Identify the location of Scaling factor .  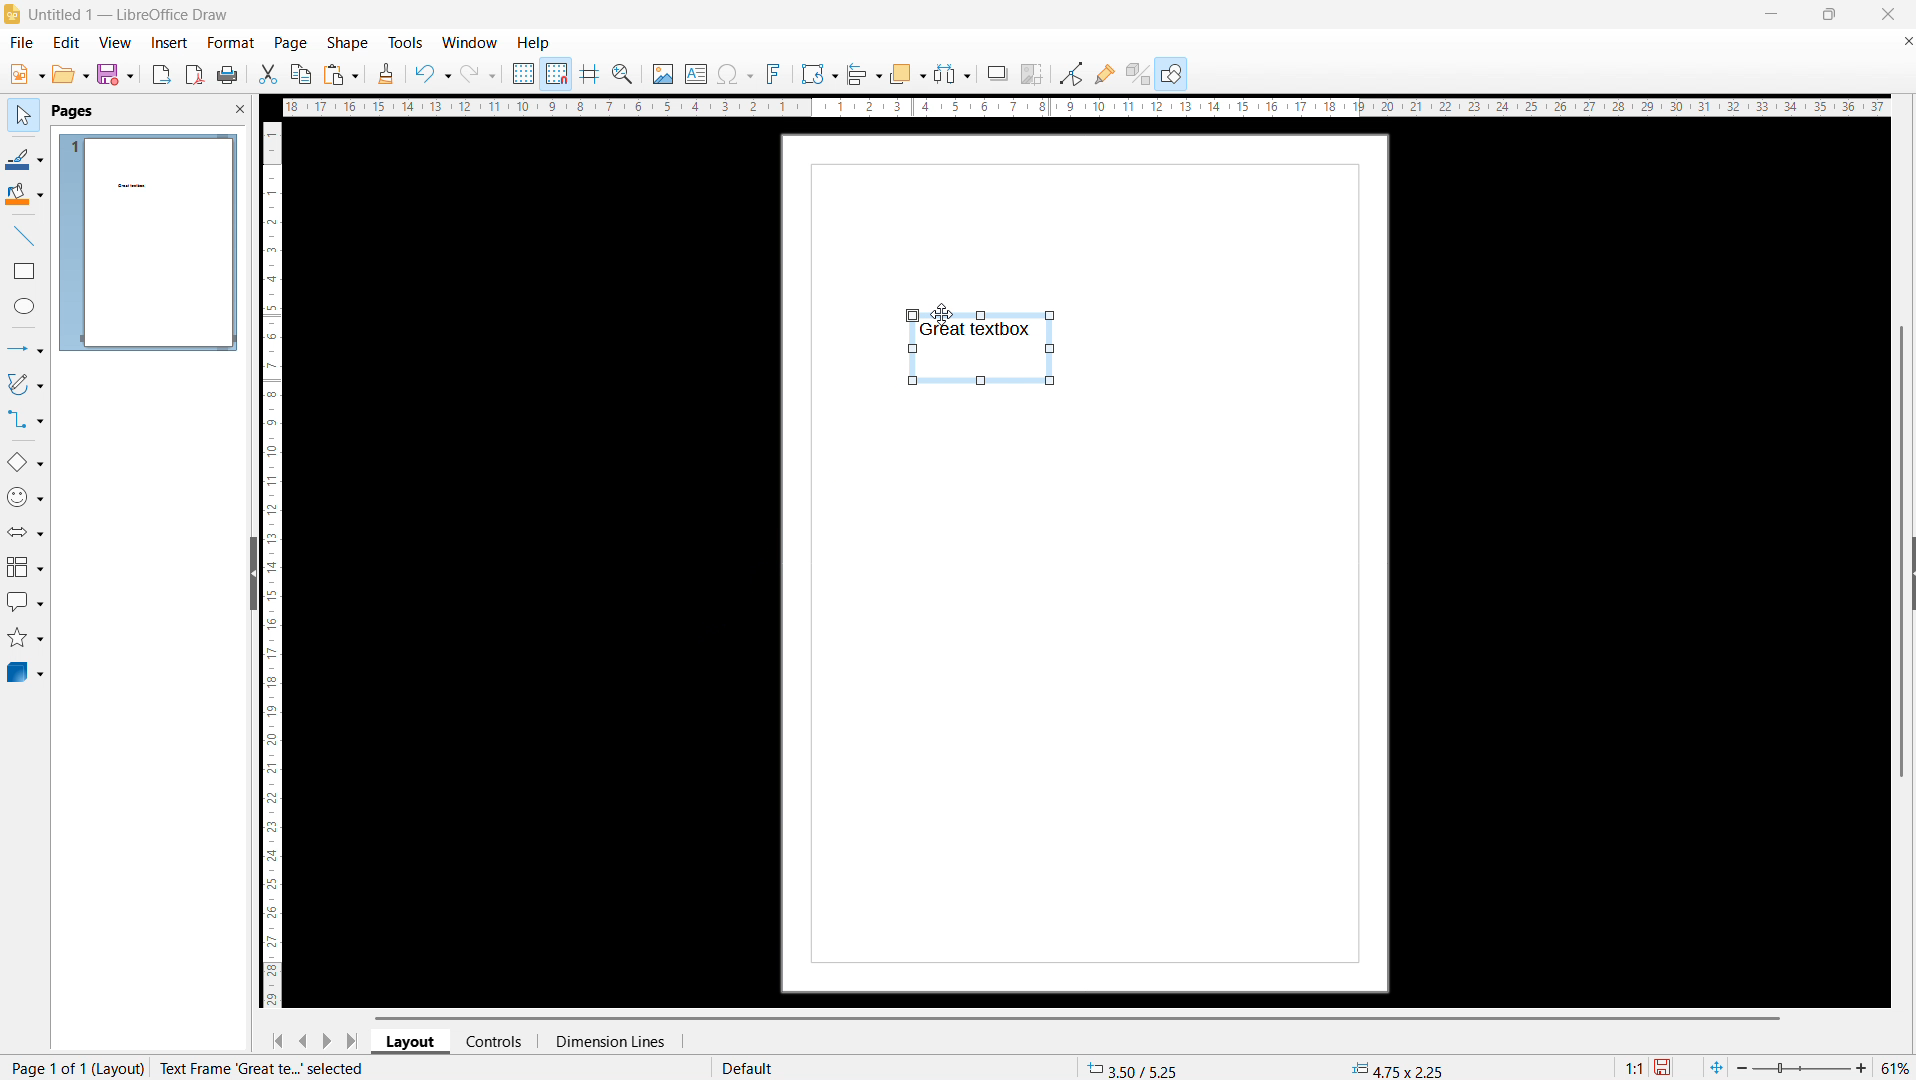
(1635, 1066).